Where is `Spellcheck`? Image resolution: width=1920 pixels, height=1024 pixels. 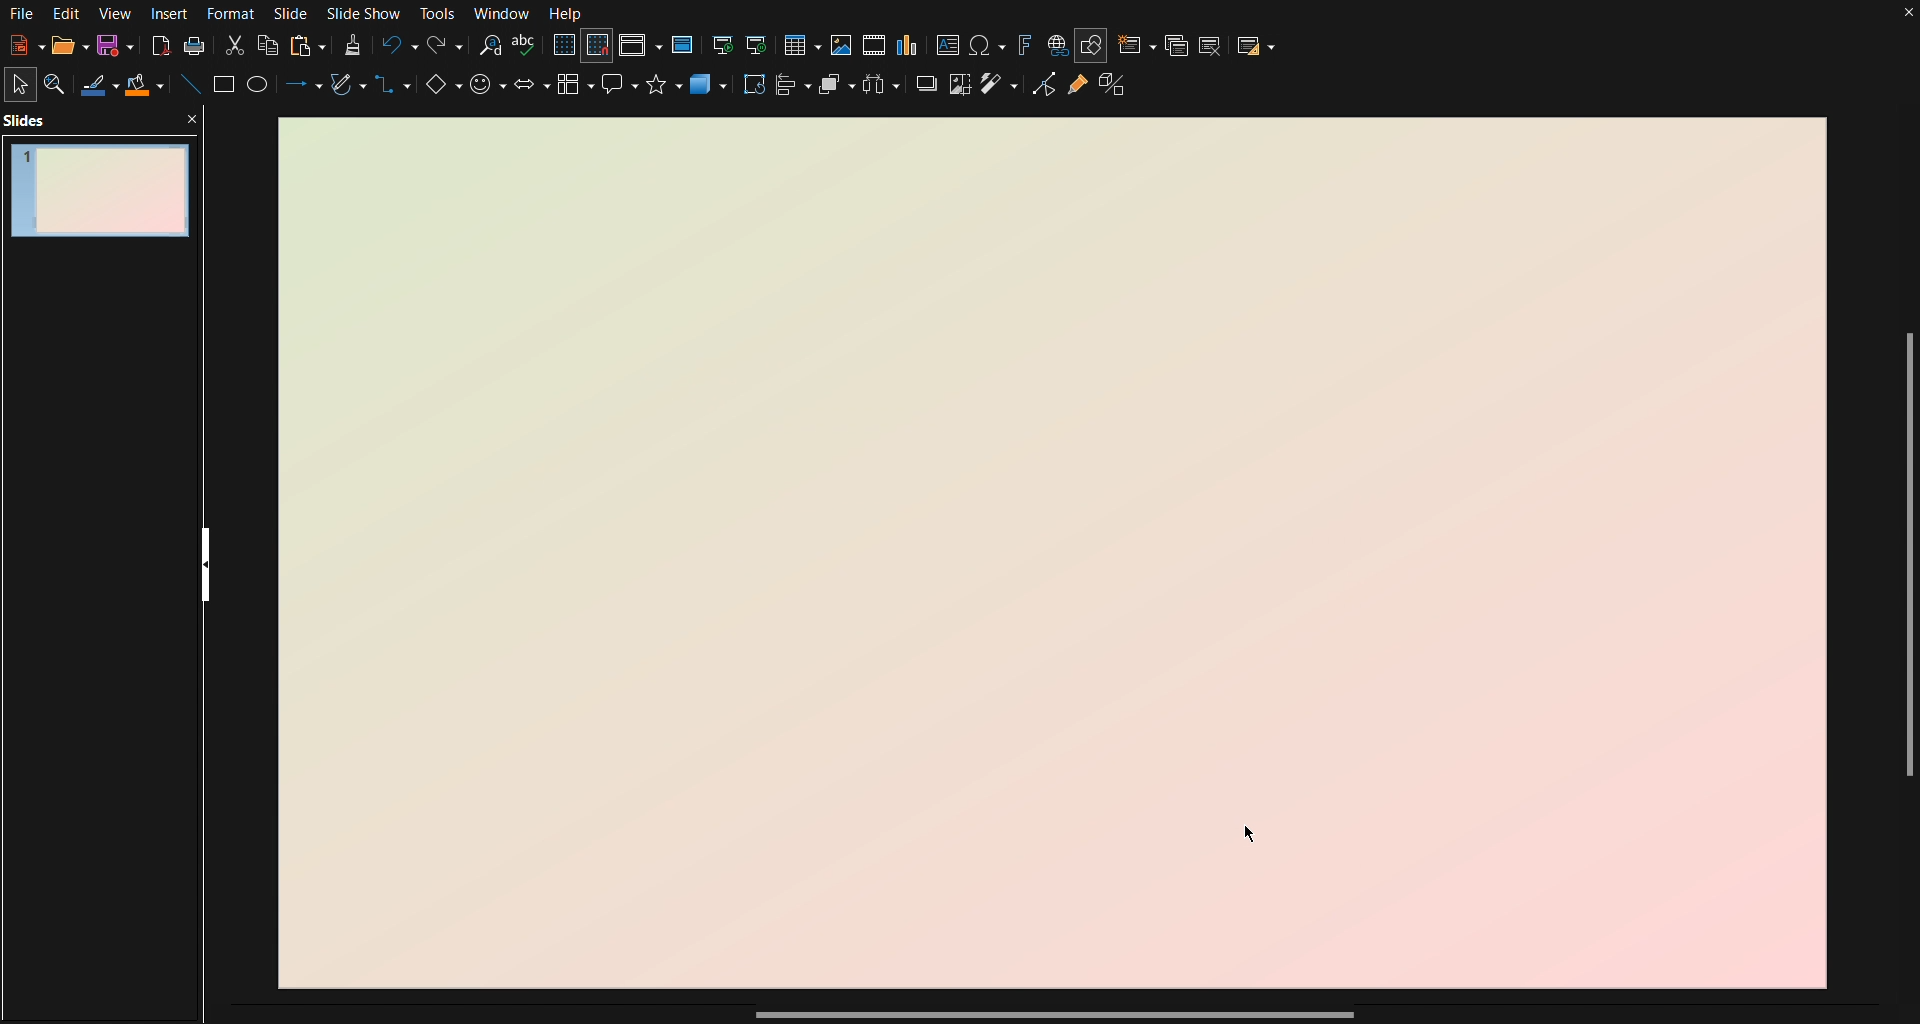
Spellcheck is located at coordinates (526, 47).